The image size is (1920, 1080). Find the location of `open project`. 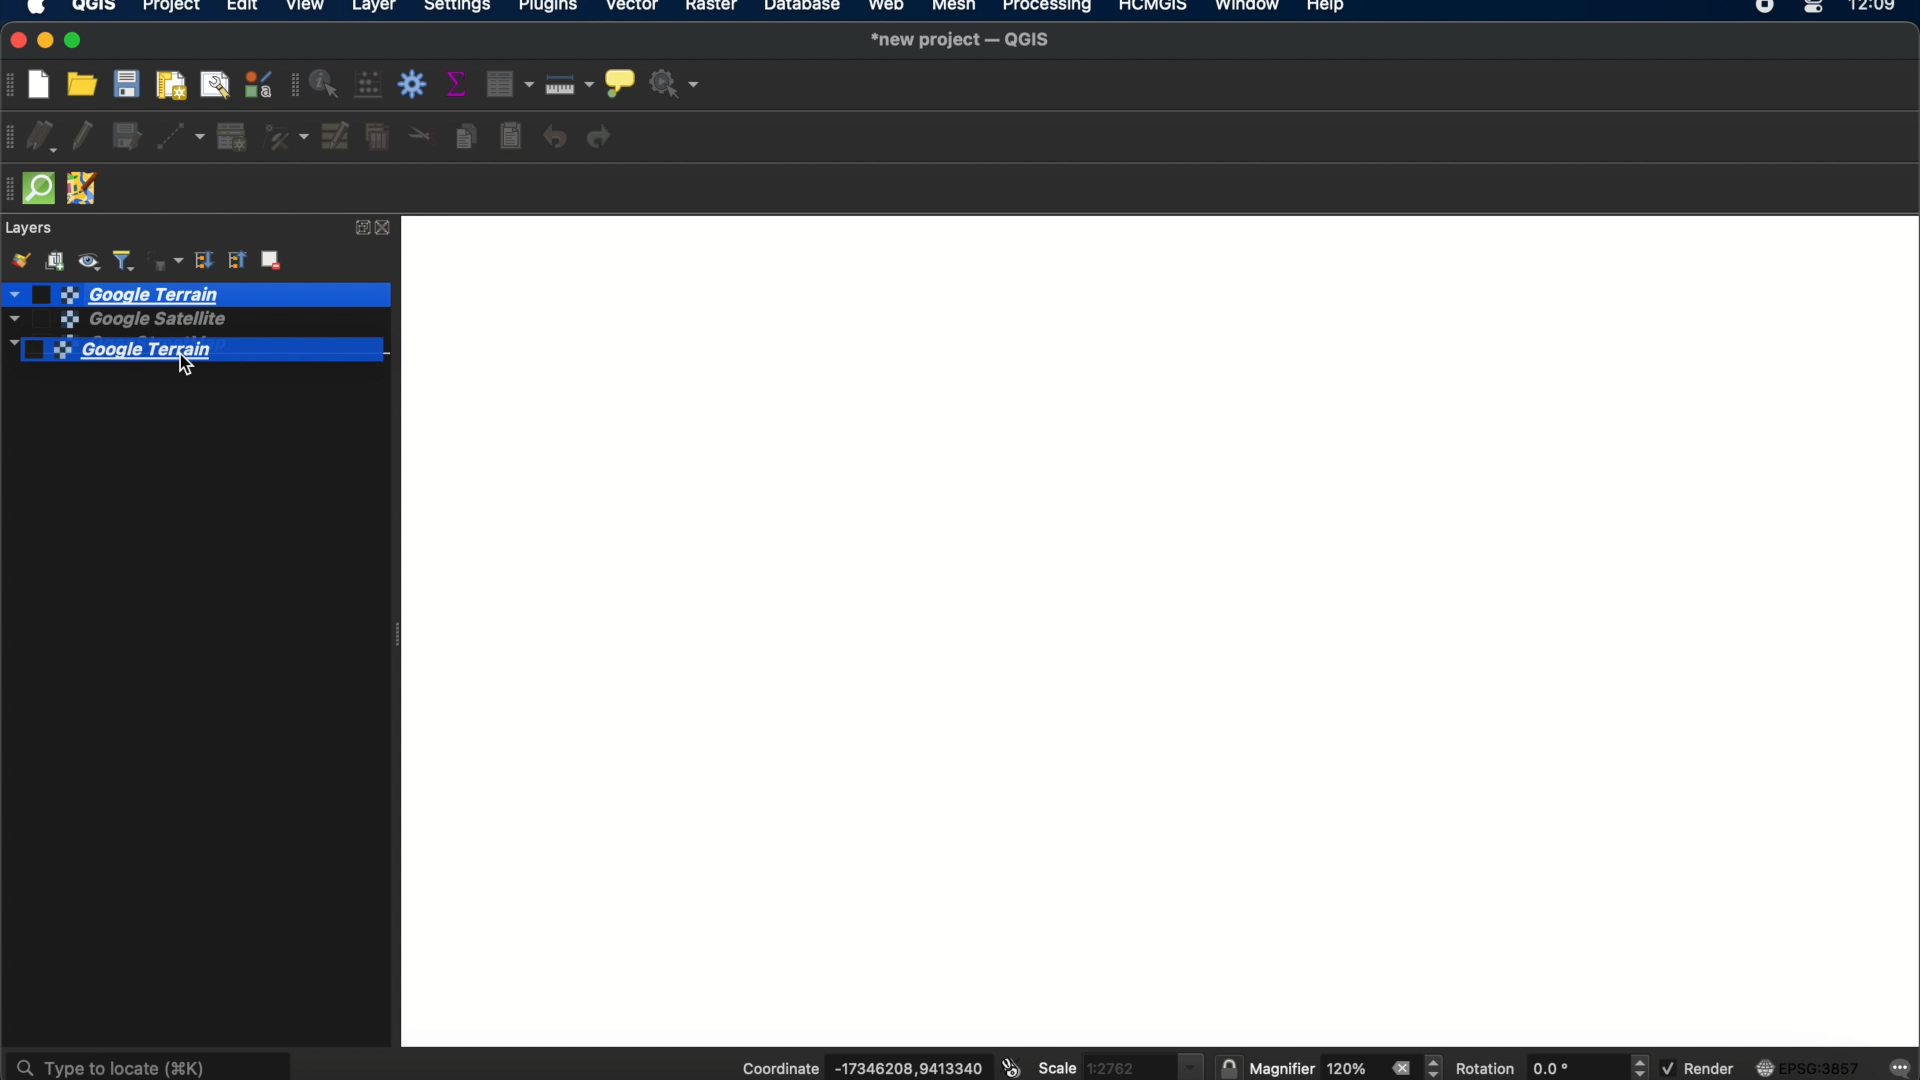

open project is located at coordinates (85, 84).